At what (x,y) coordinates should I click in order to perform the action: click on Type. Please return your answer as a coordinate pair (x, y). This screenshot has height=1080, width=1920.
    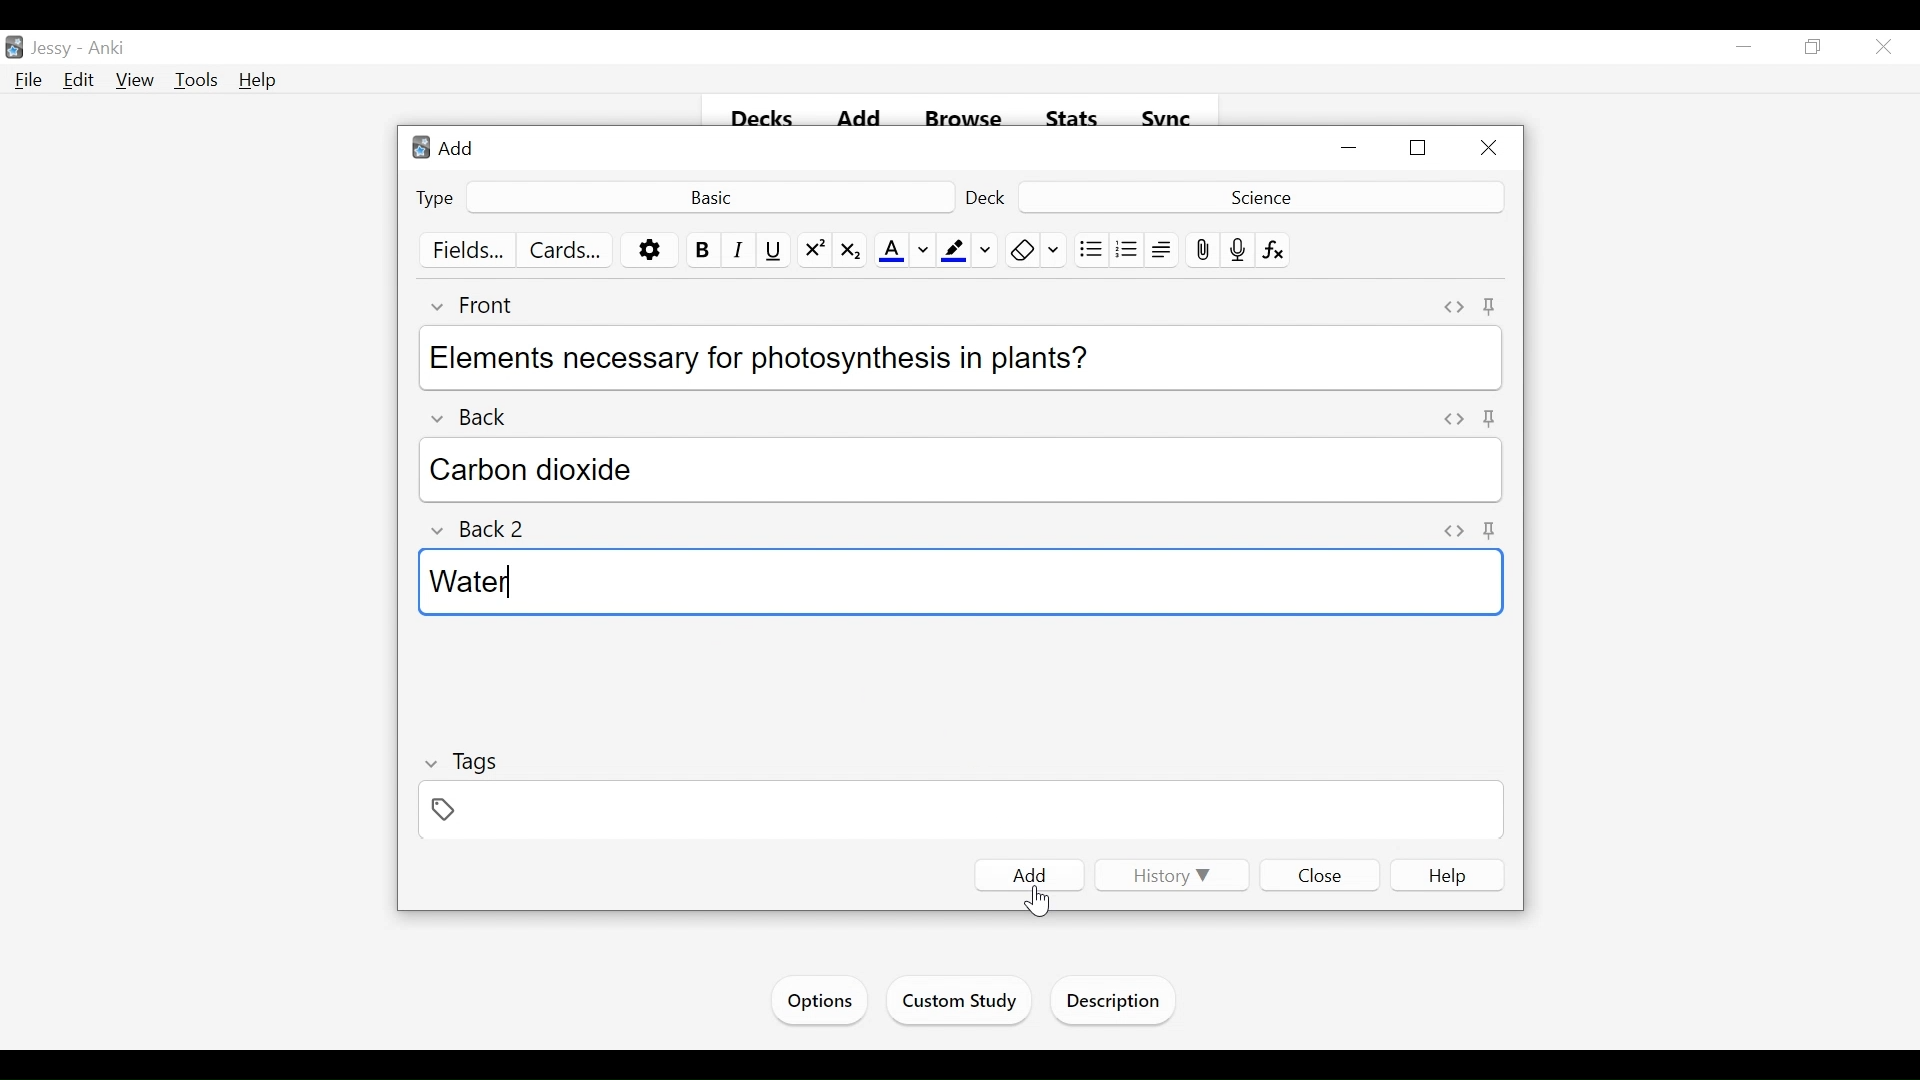
    Looking at the image, I should click on (436, 197).